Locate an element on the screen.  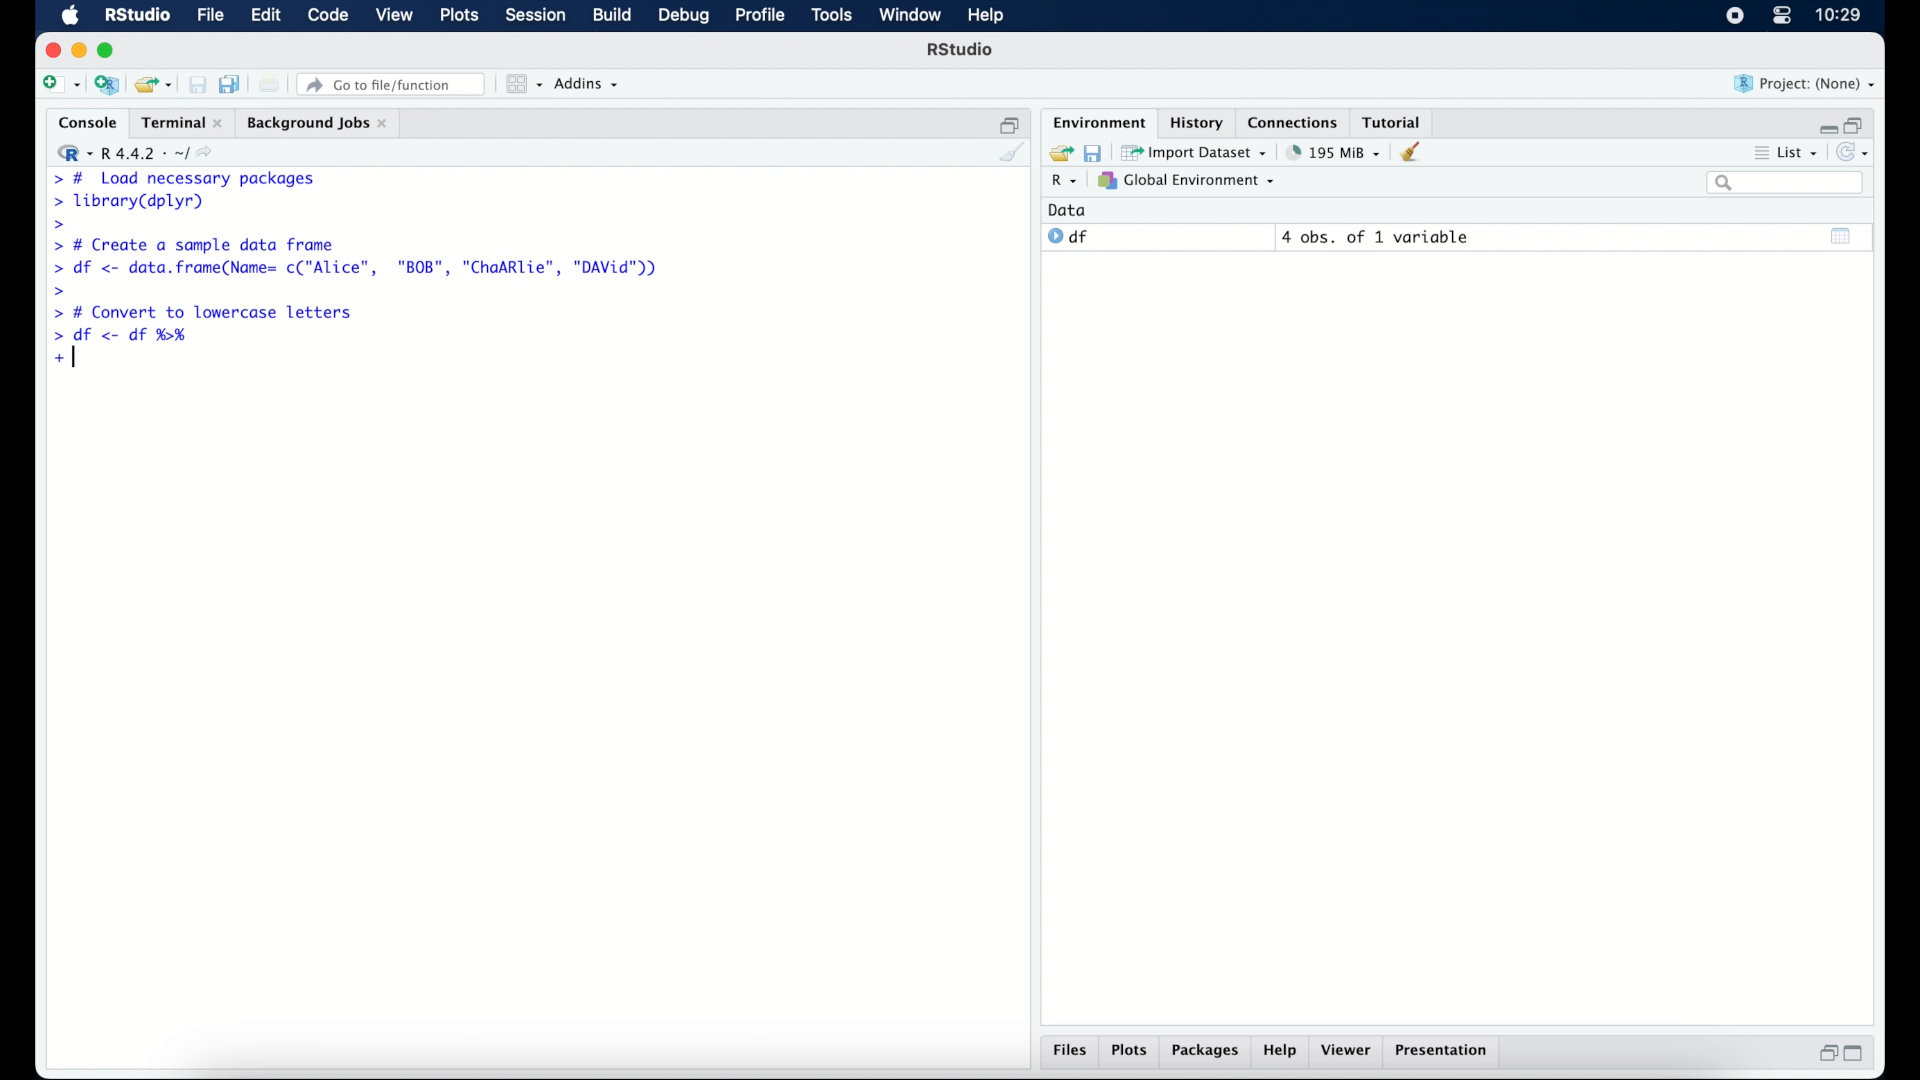
edit is located at coordinates (264, 16).